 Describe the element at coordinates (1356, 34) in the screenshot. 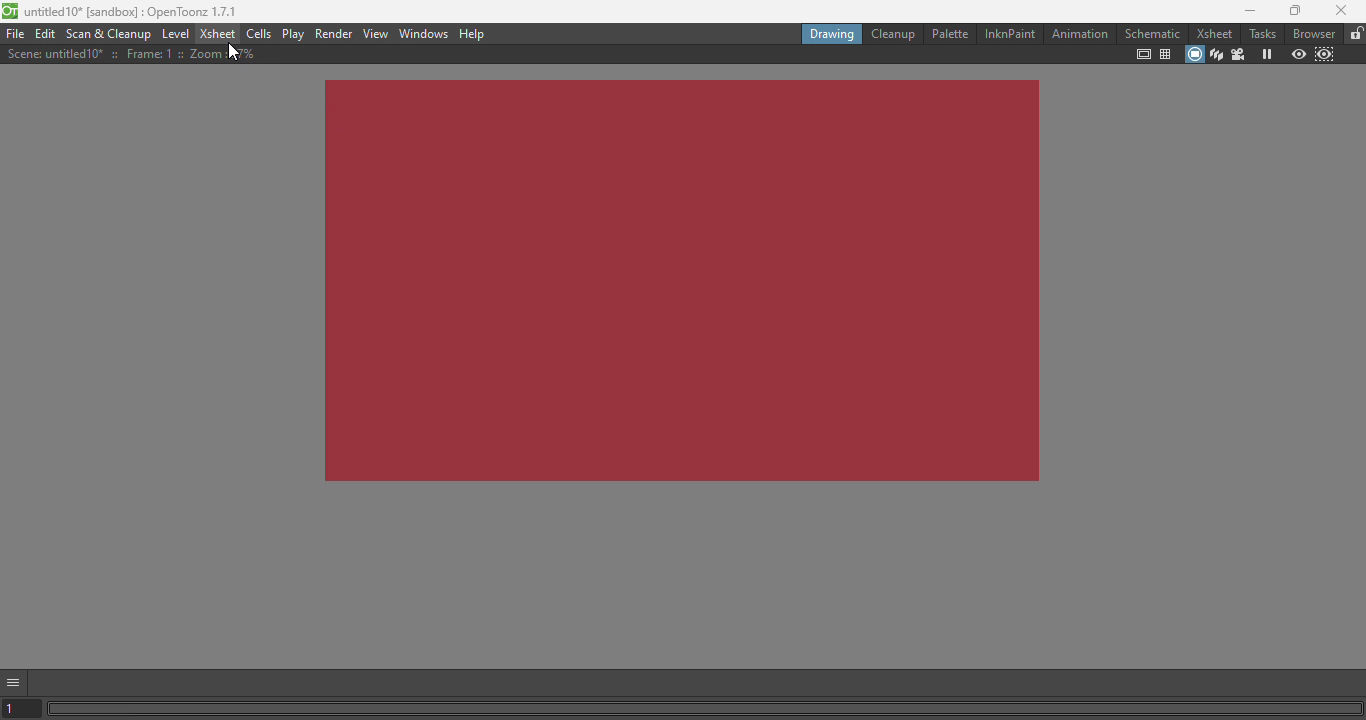

I see `Lock rooms tab` at that location.